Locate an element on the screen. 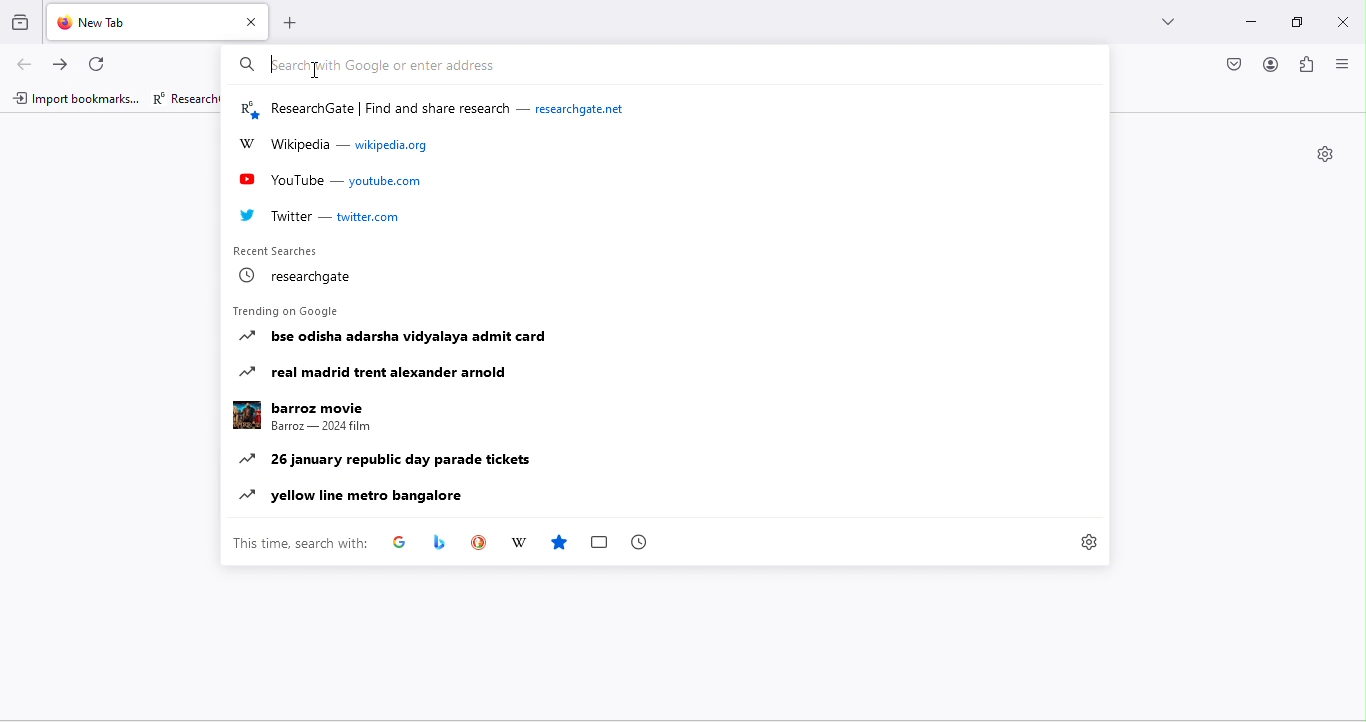  new tab is located at coordinates (122, 21).